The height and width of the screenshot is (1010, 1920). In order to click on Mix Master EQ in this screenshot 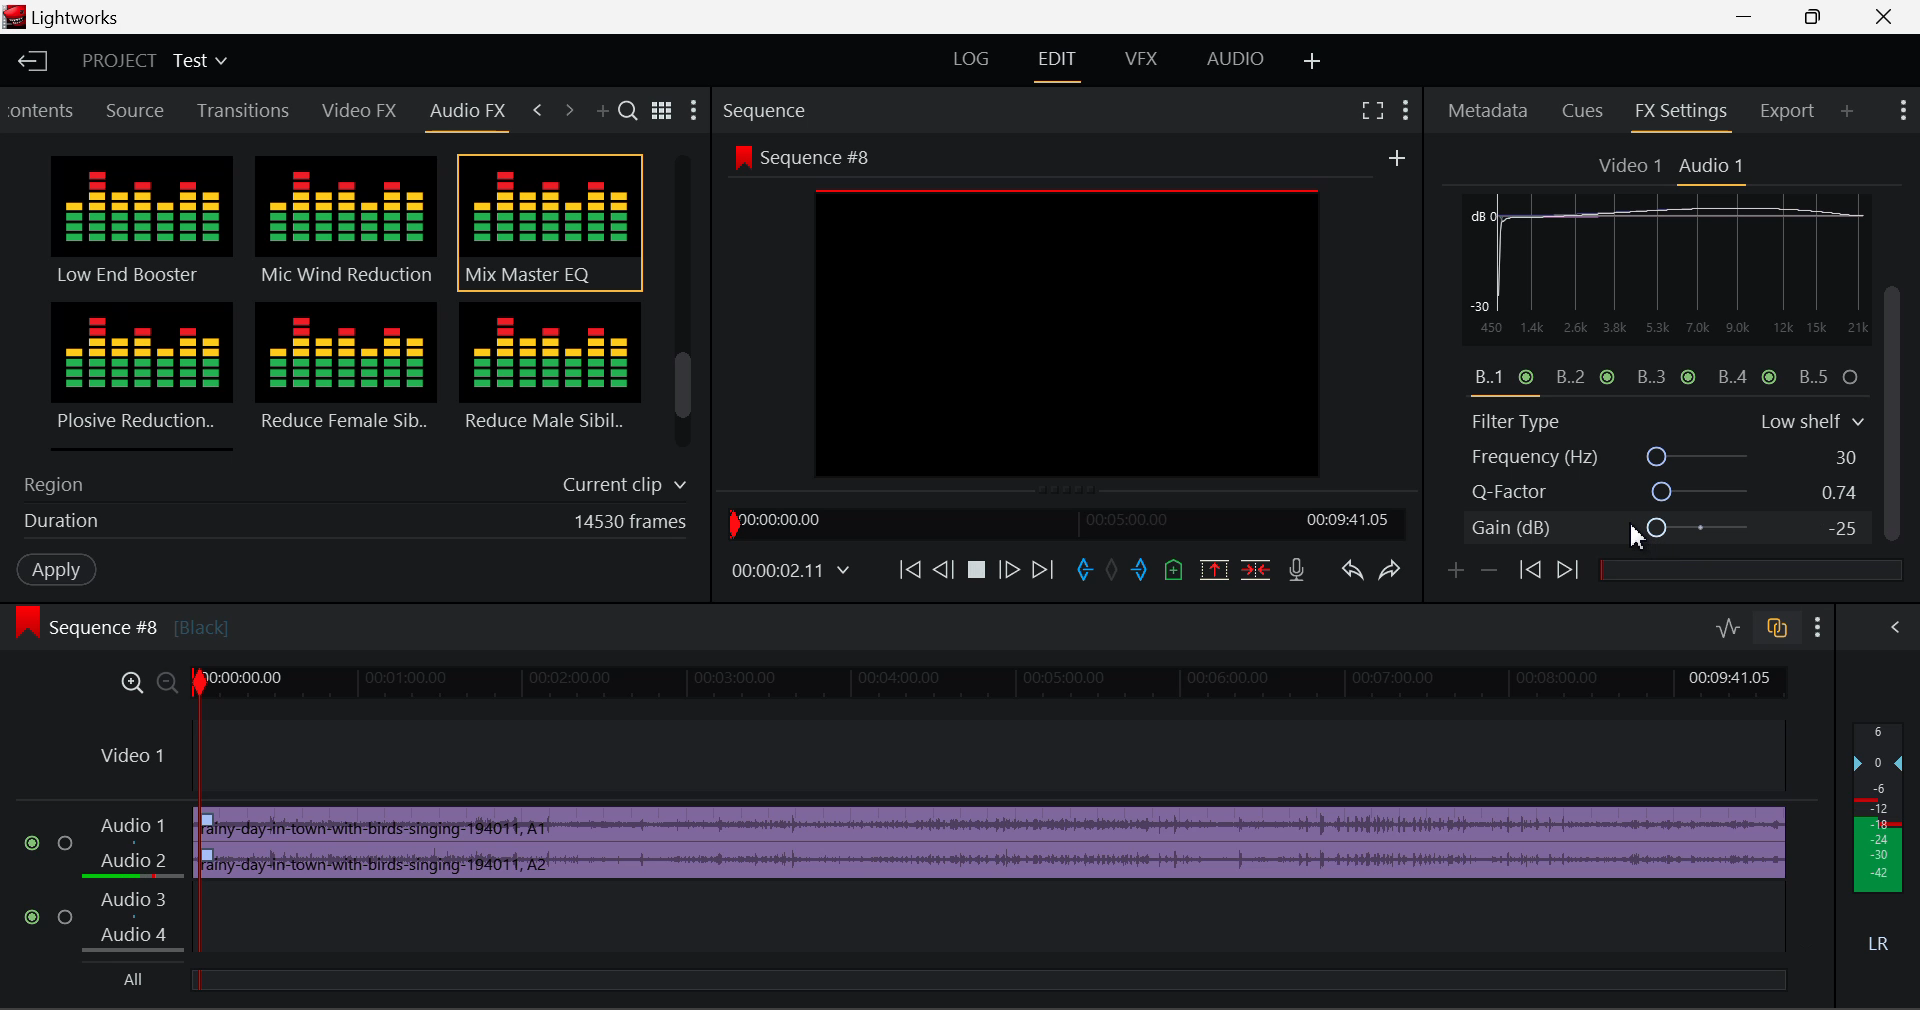, I will do `click(546, 223)`.